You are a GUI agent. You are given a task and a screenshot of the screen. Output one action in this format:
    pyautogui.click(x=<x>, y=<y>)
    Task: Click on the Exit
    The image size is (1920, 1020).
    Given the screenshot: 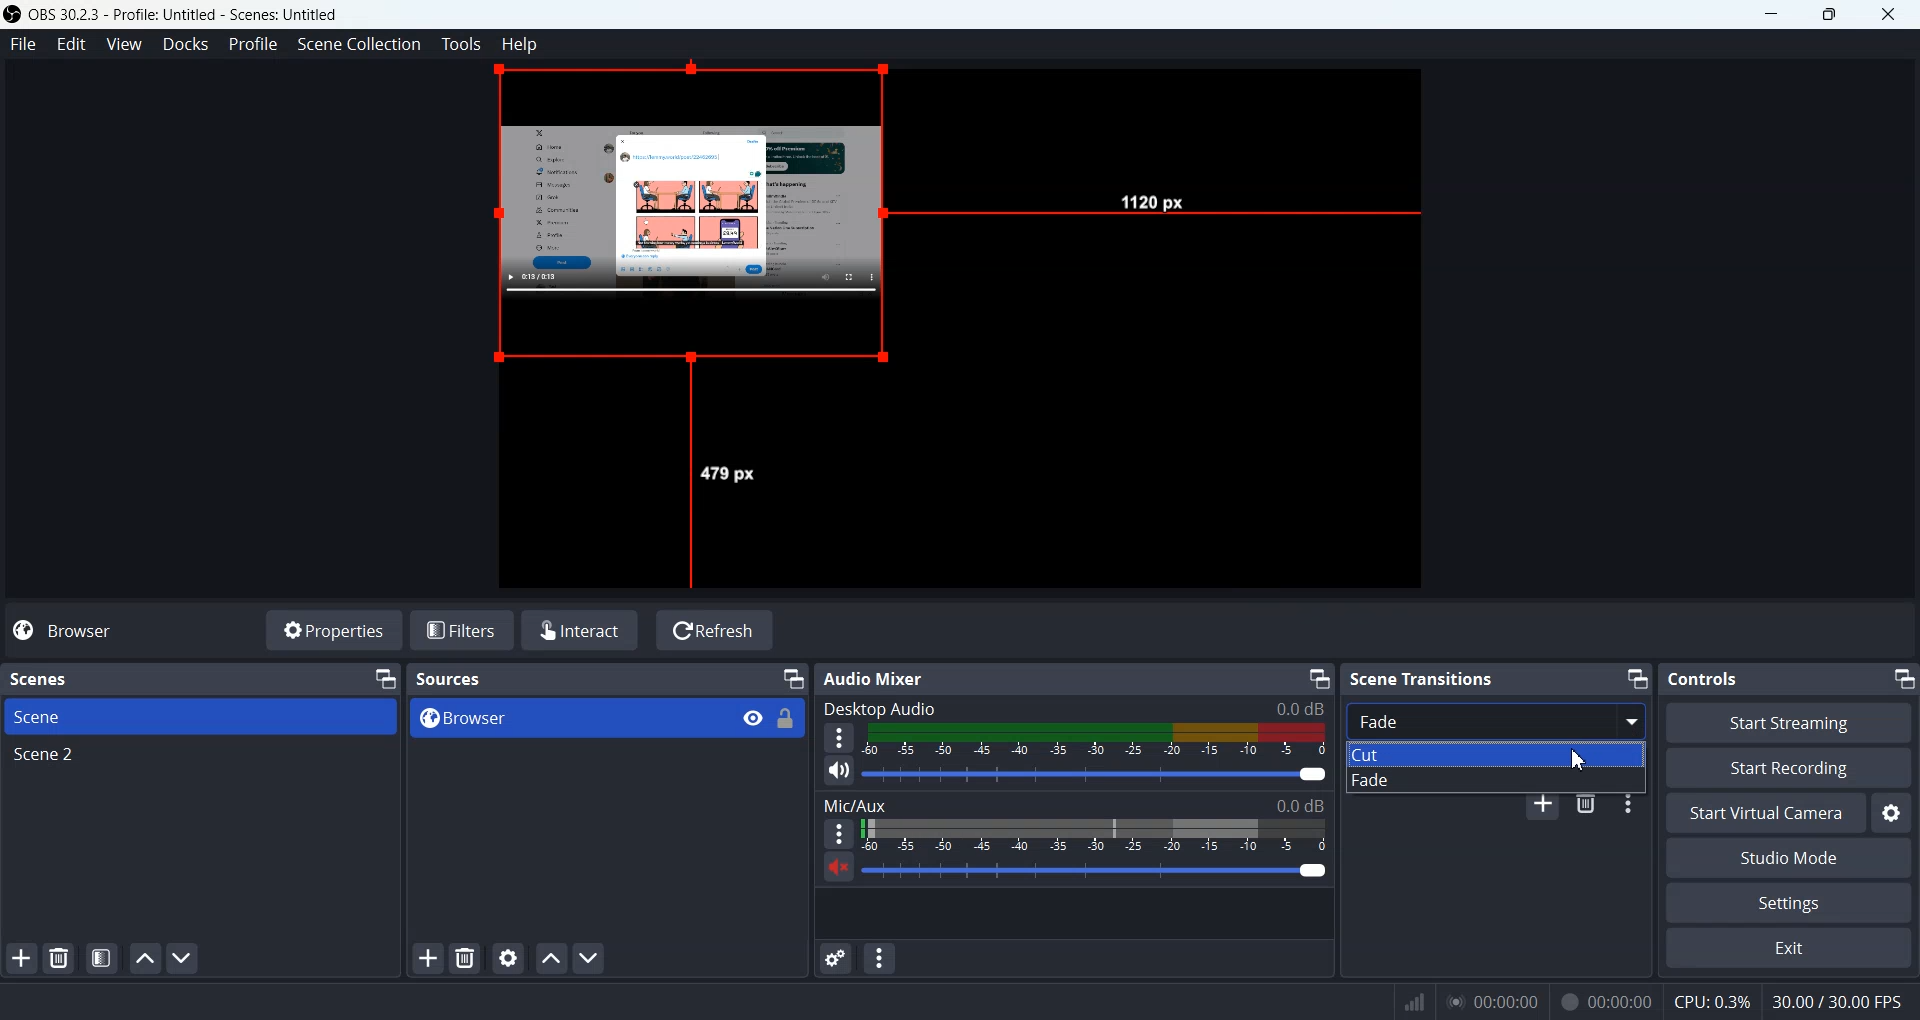 What is the action you would take?
    pyautogui.click(x=1788, y=947)
    